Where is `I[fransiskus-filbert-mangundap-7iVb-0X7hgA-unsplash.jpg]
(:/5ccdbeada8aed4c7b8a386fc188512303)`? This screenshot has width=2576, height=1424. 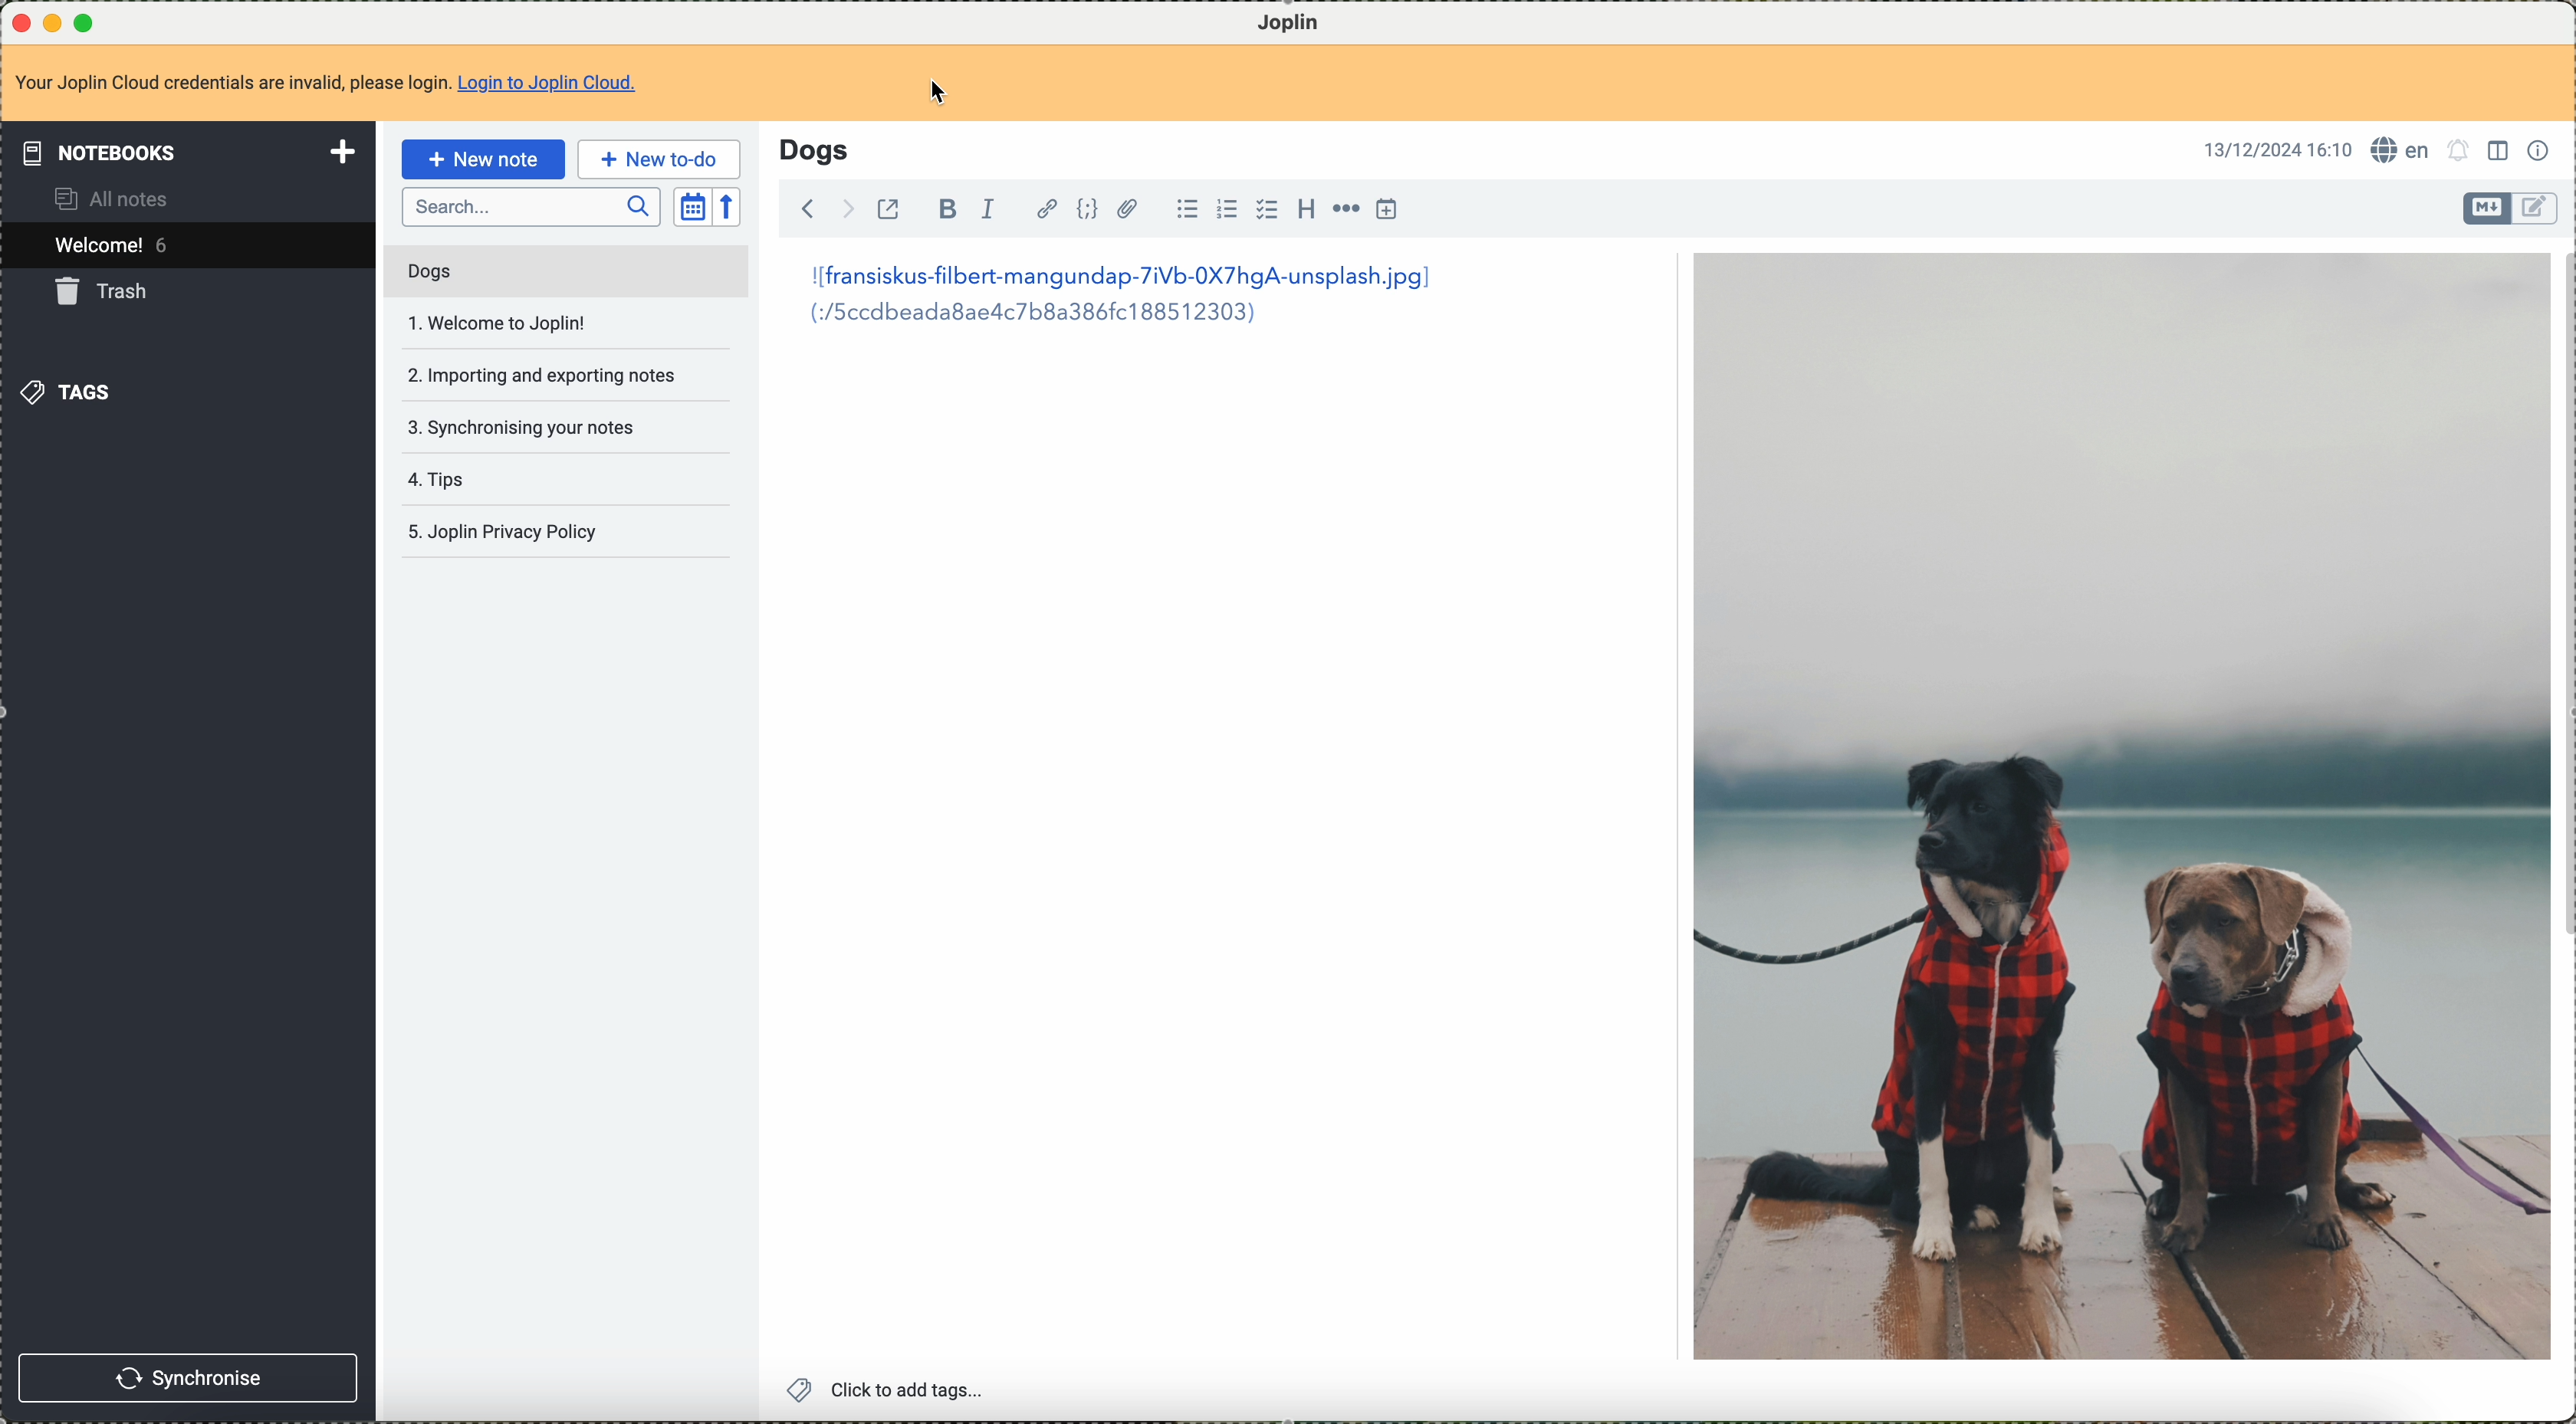 I[fransiskus-filbert-mangundap-7iVb-0X7hgA-unsplash.jpg]
(:/5ccdbeada8aed4c7b8a386fc188512303) is located at coordinates (1135, 297).